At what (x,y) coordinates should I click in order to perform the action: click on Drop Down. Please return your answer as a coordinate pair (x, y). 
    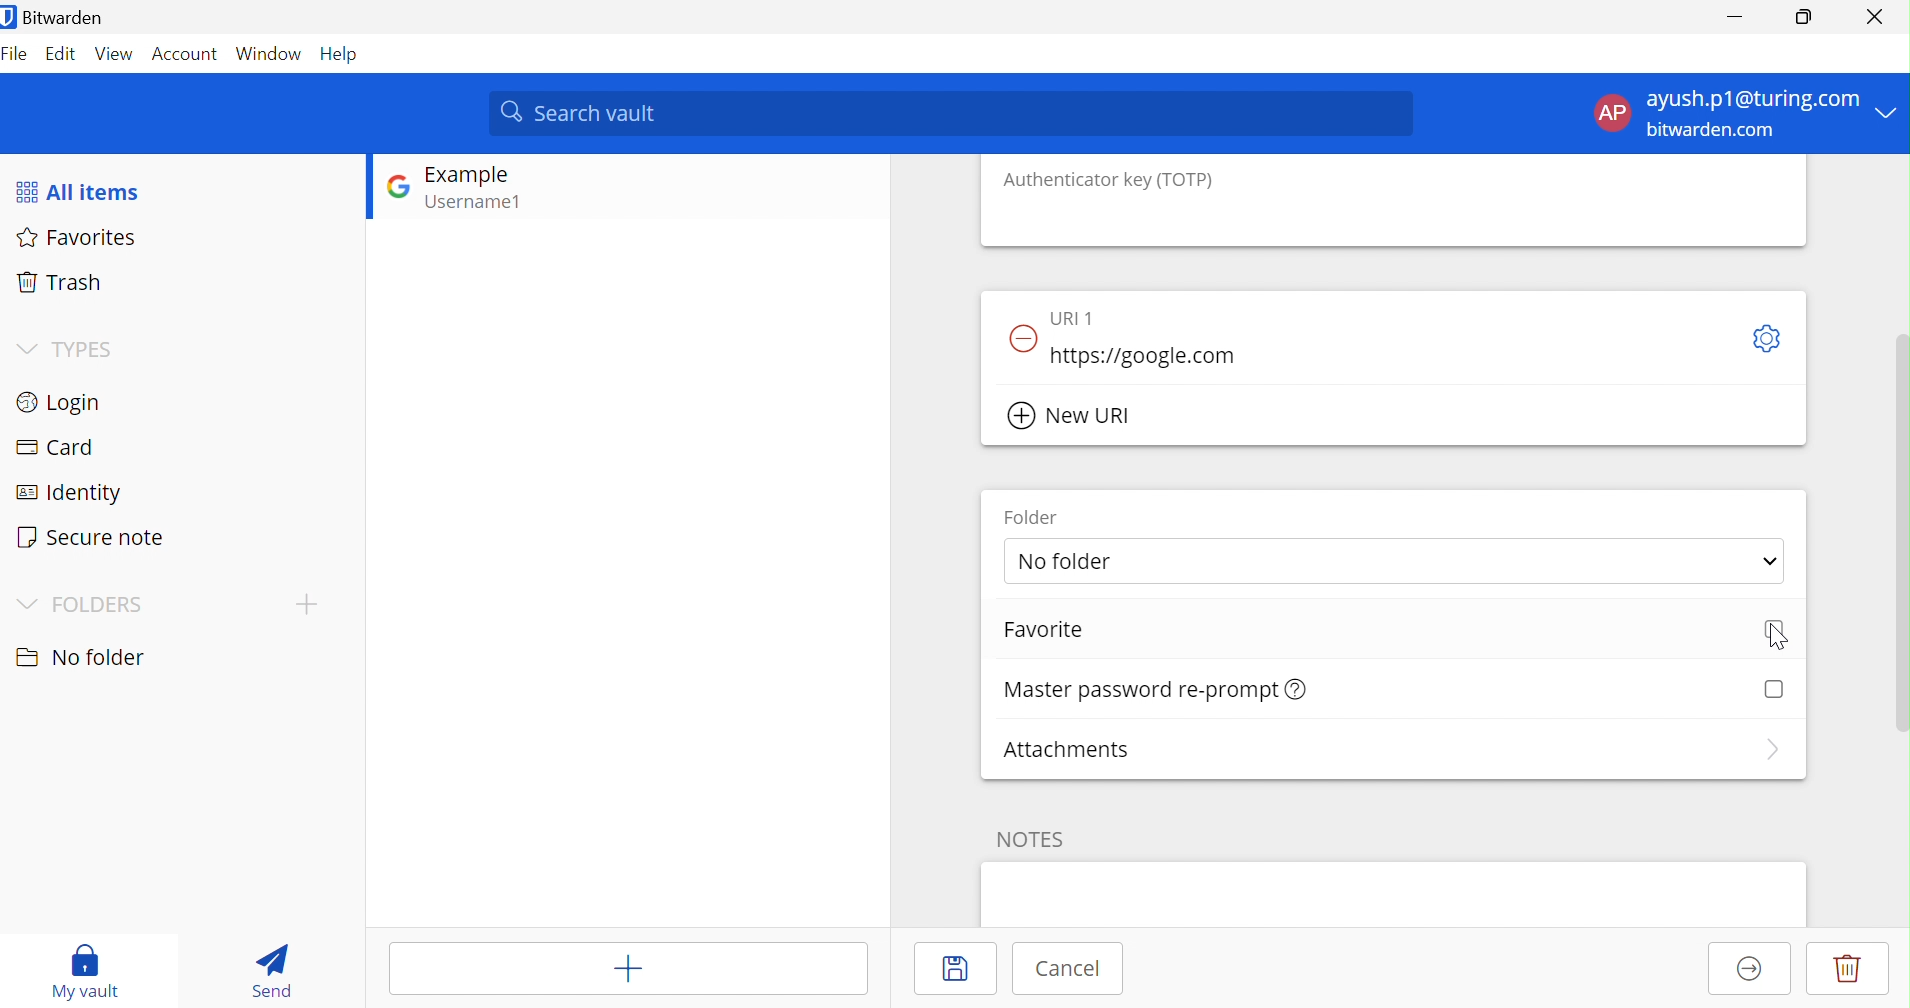
    Looking at the image, I should click on (23, 600).